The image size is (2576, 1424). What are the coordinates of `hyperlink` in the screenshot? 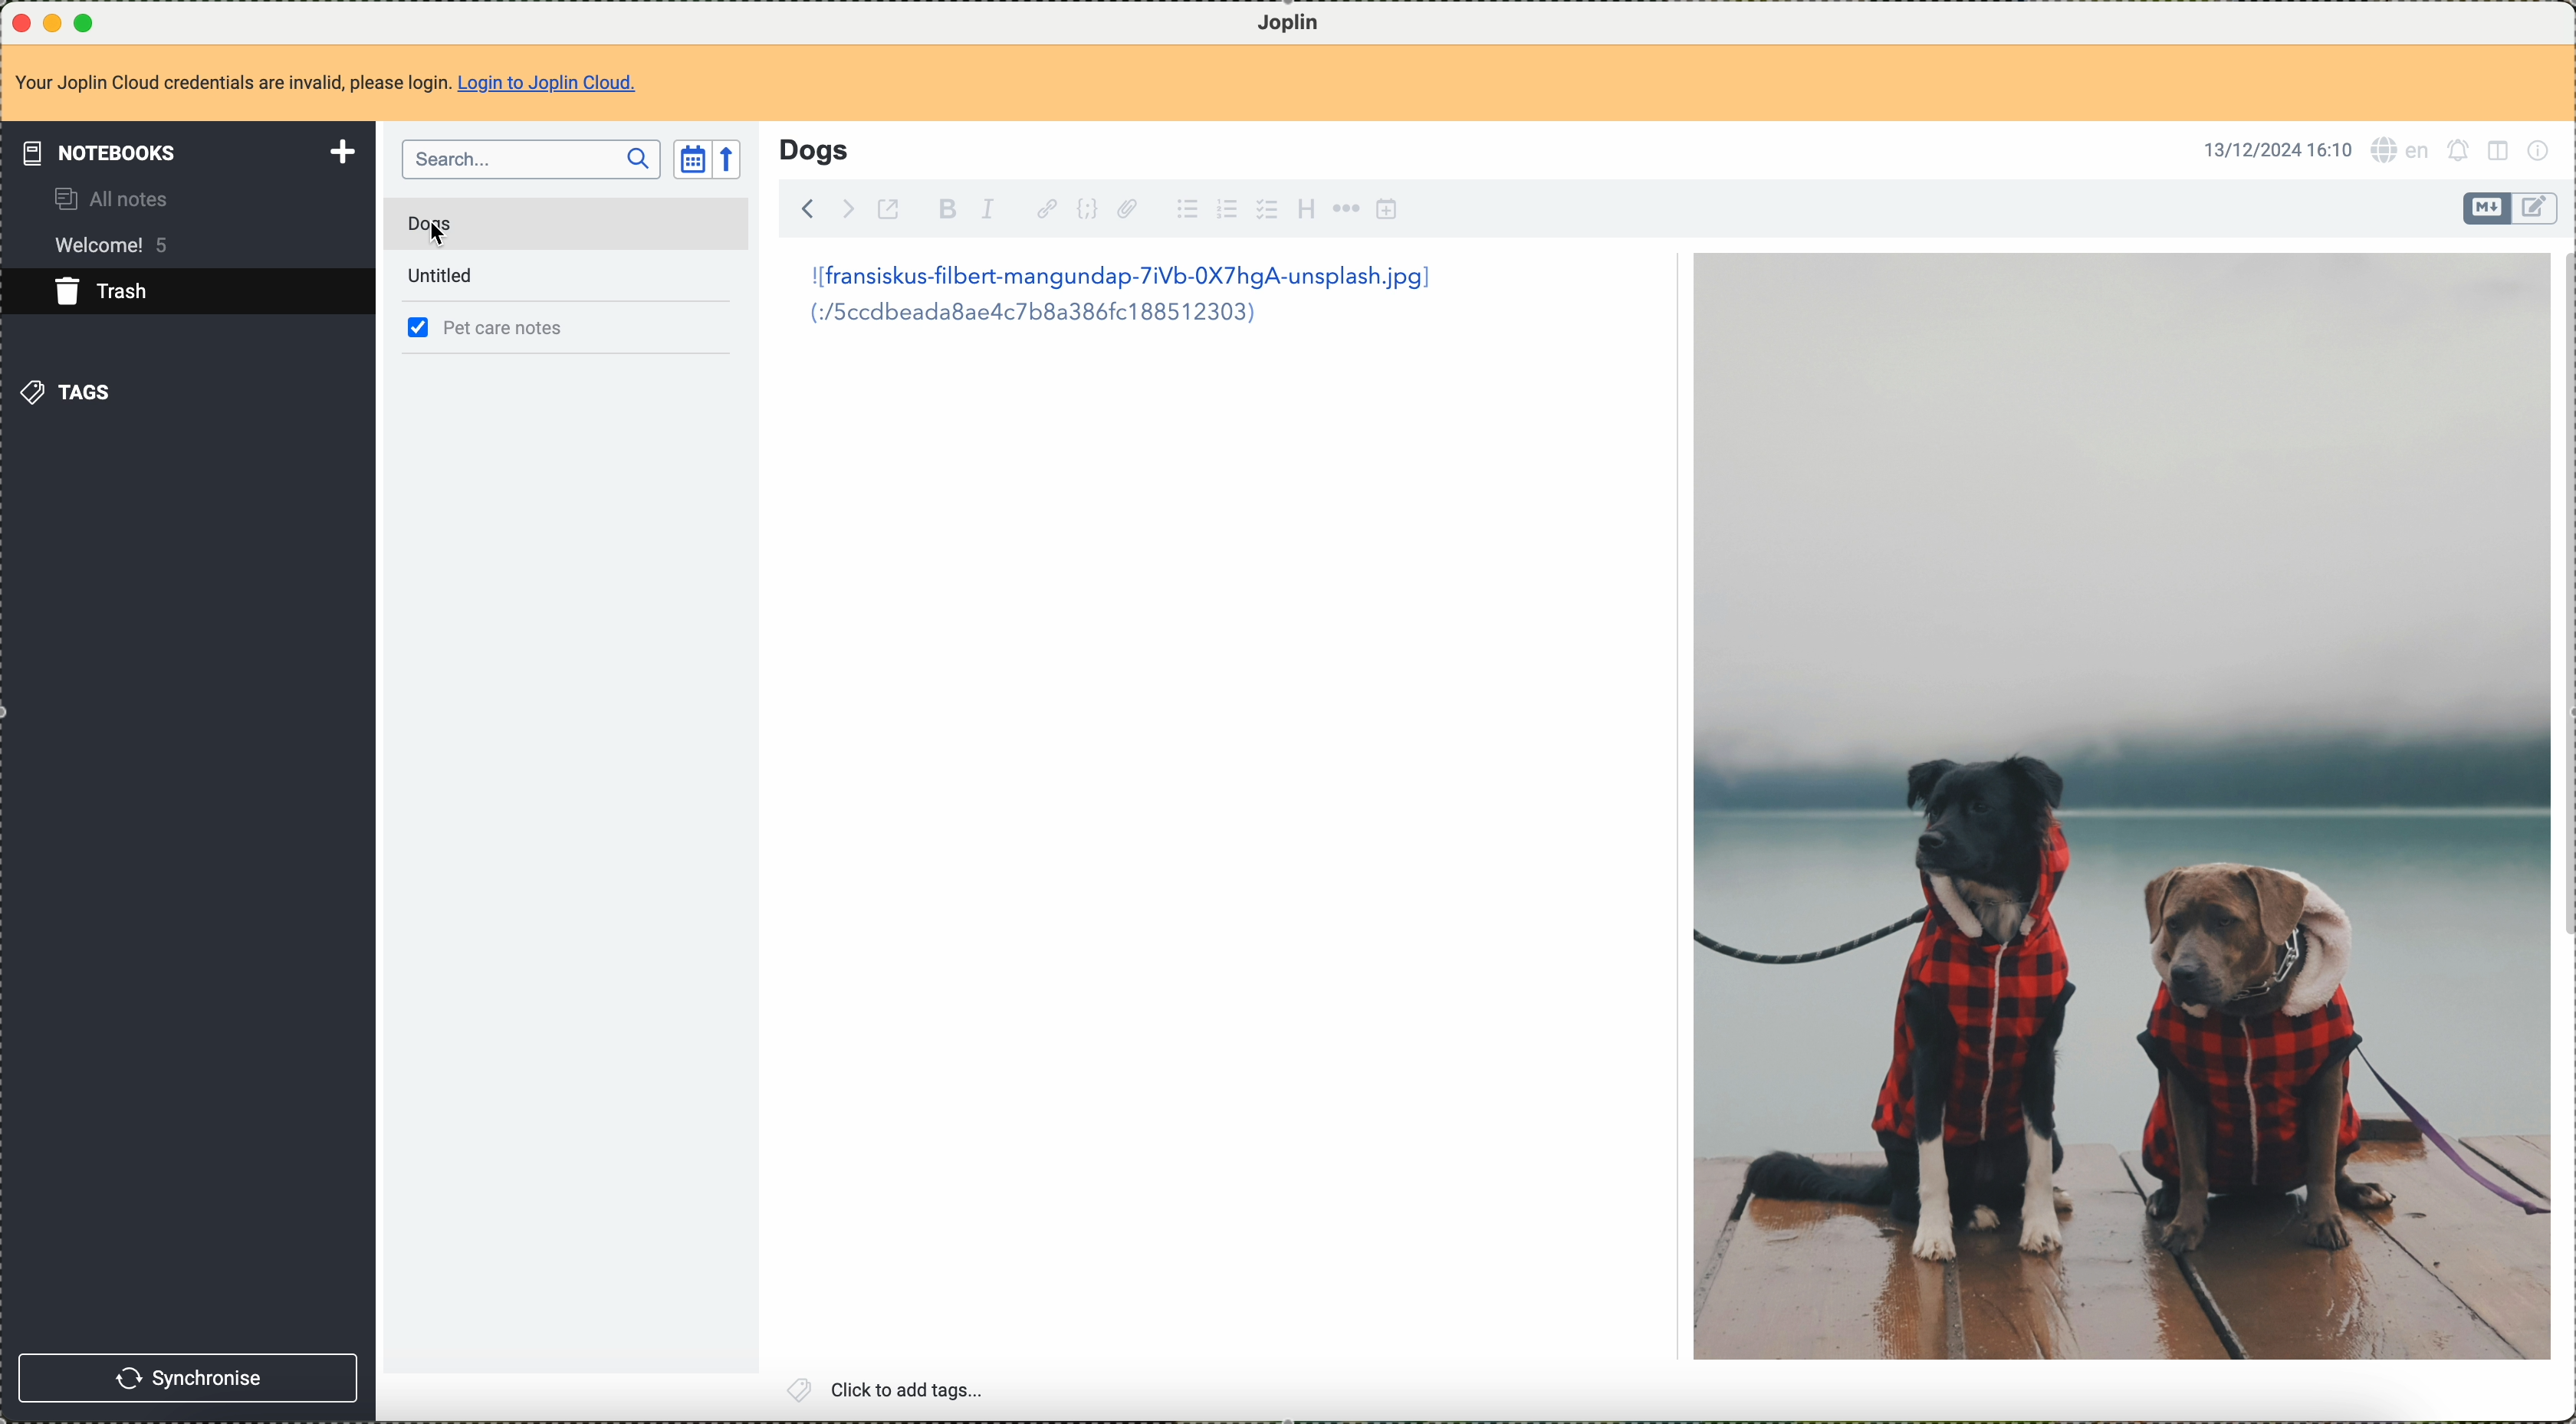 It's located at (1042, 208).